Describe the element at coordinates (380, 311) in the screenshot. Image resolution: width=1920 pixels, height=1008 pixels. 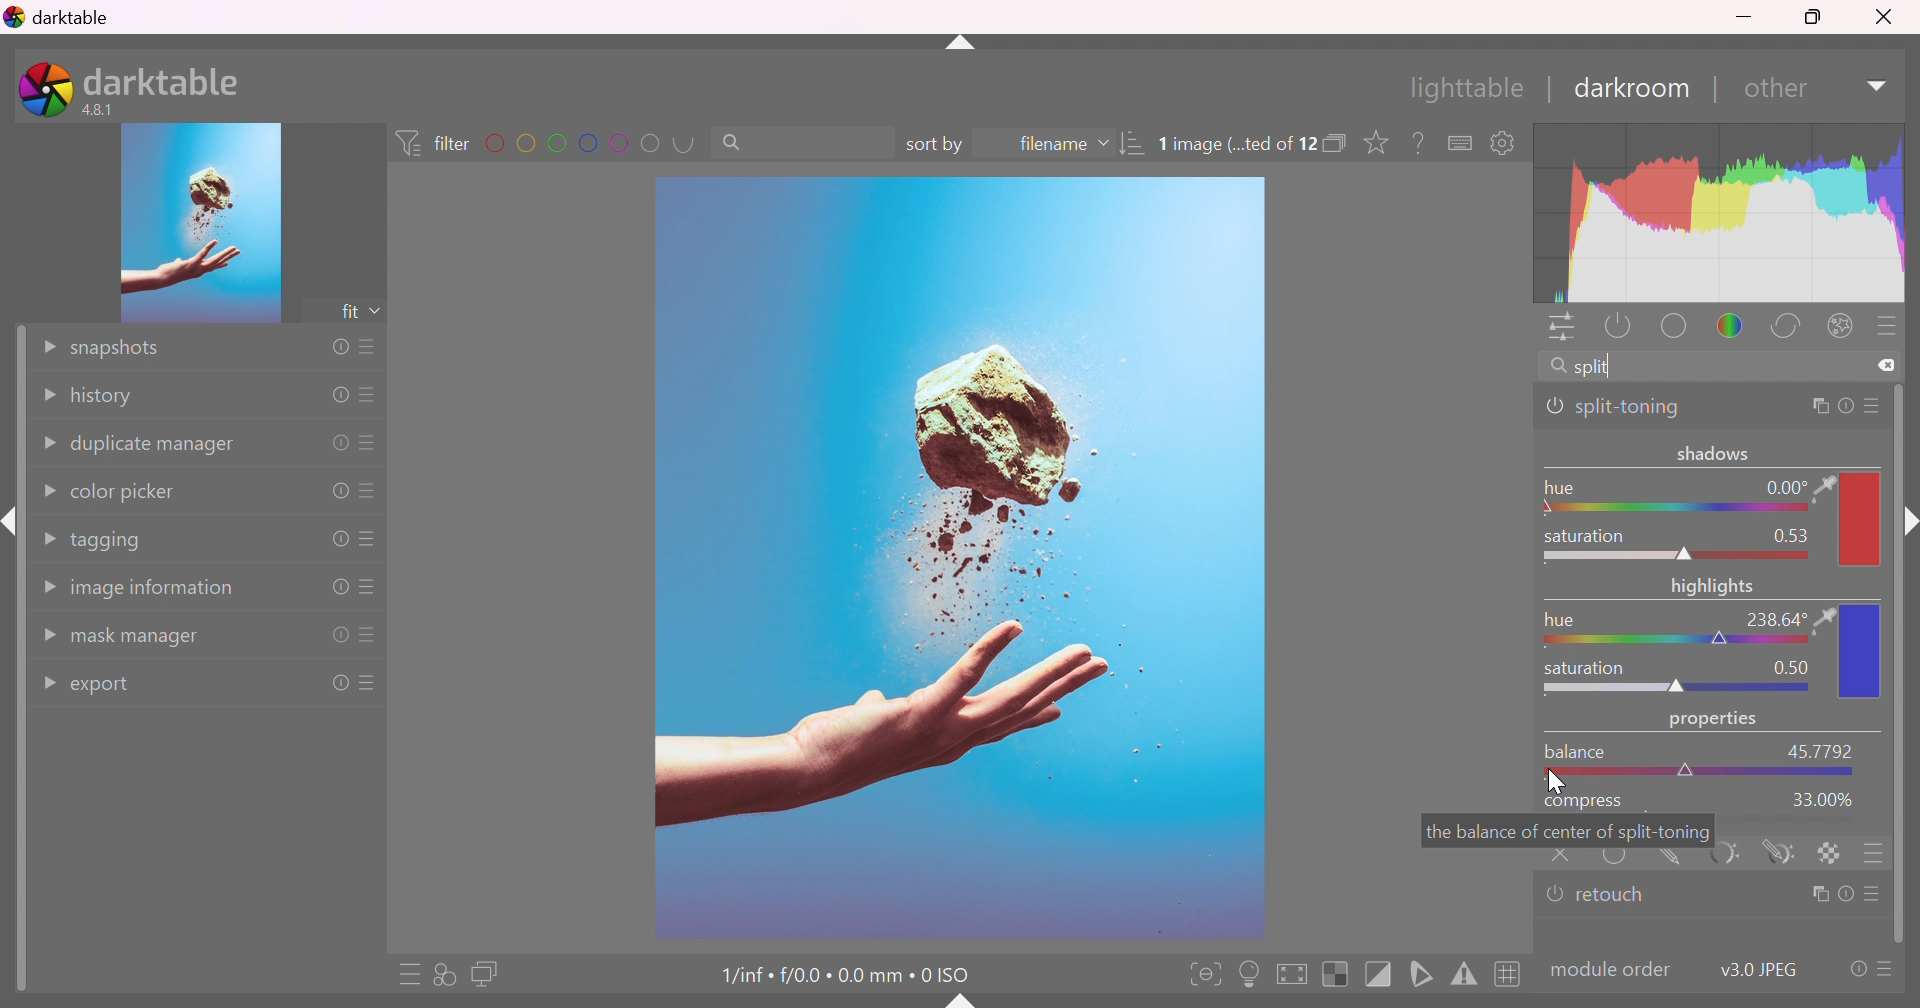
I see `drop down` at that location.